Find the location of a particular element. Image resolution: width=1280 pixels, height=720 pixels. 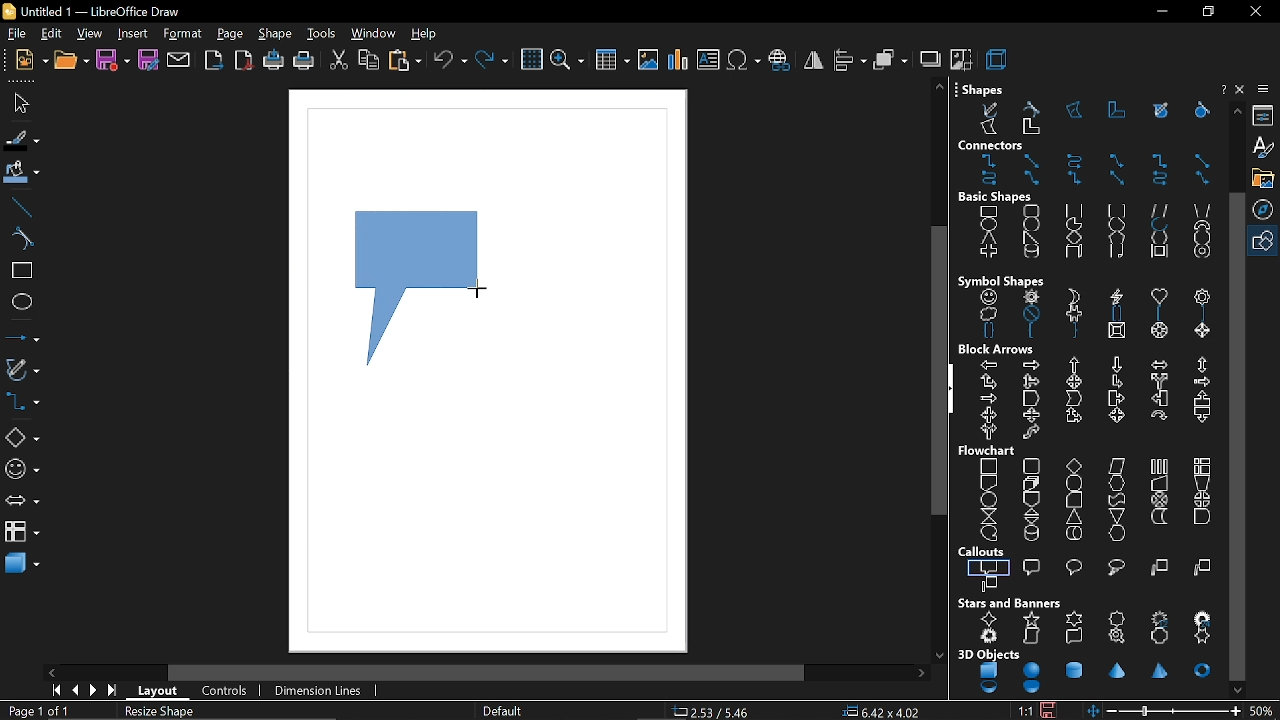

down arrow is located at coordinates (1115, 365).